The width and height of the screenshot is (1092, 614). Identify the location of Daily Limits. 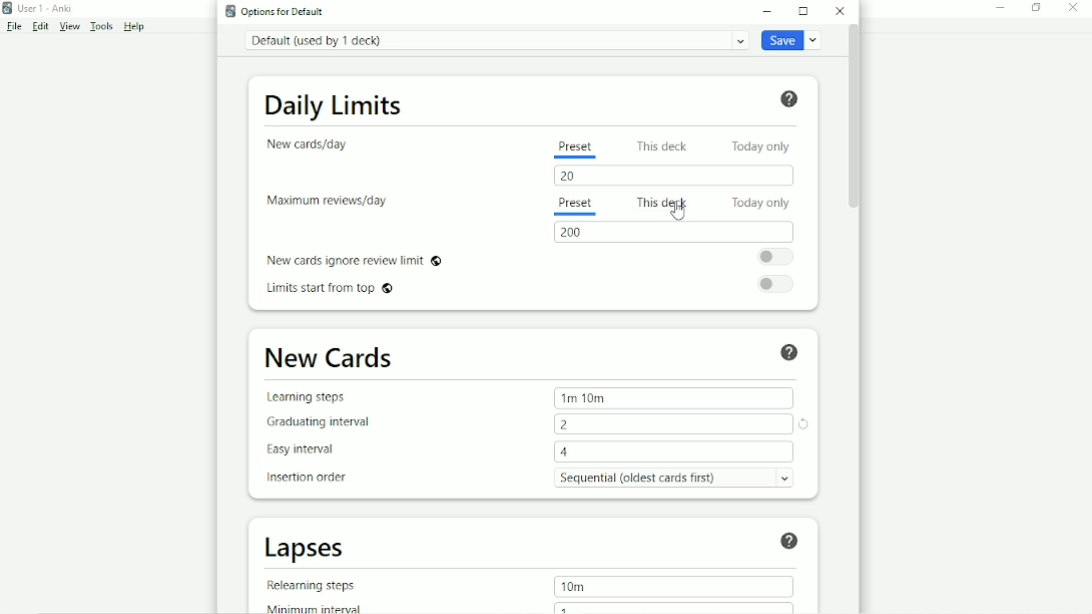
(334, 103).